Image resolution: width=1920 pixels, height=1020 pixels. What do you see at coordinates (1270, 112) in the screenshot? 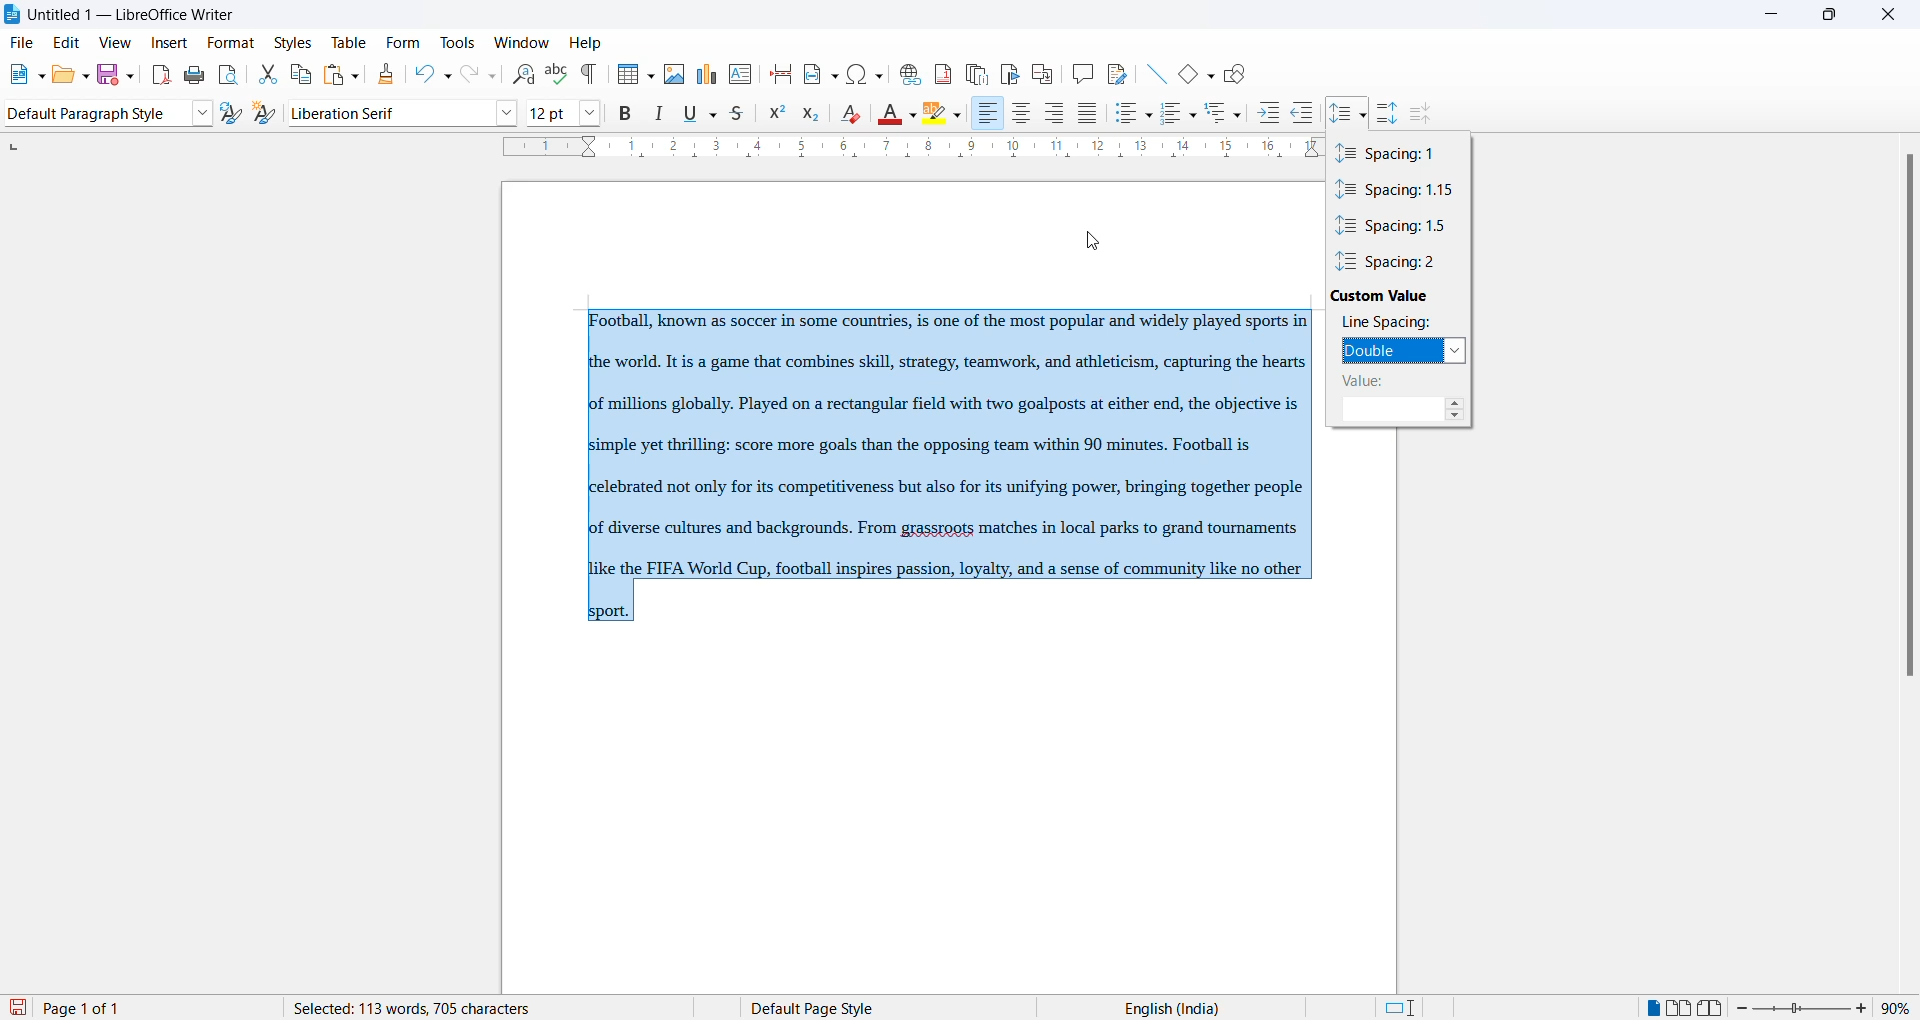
I see `increase indent` at bounding box center [1270, 112].